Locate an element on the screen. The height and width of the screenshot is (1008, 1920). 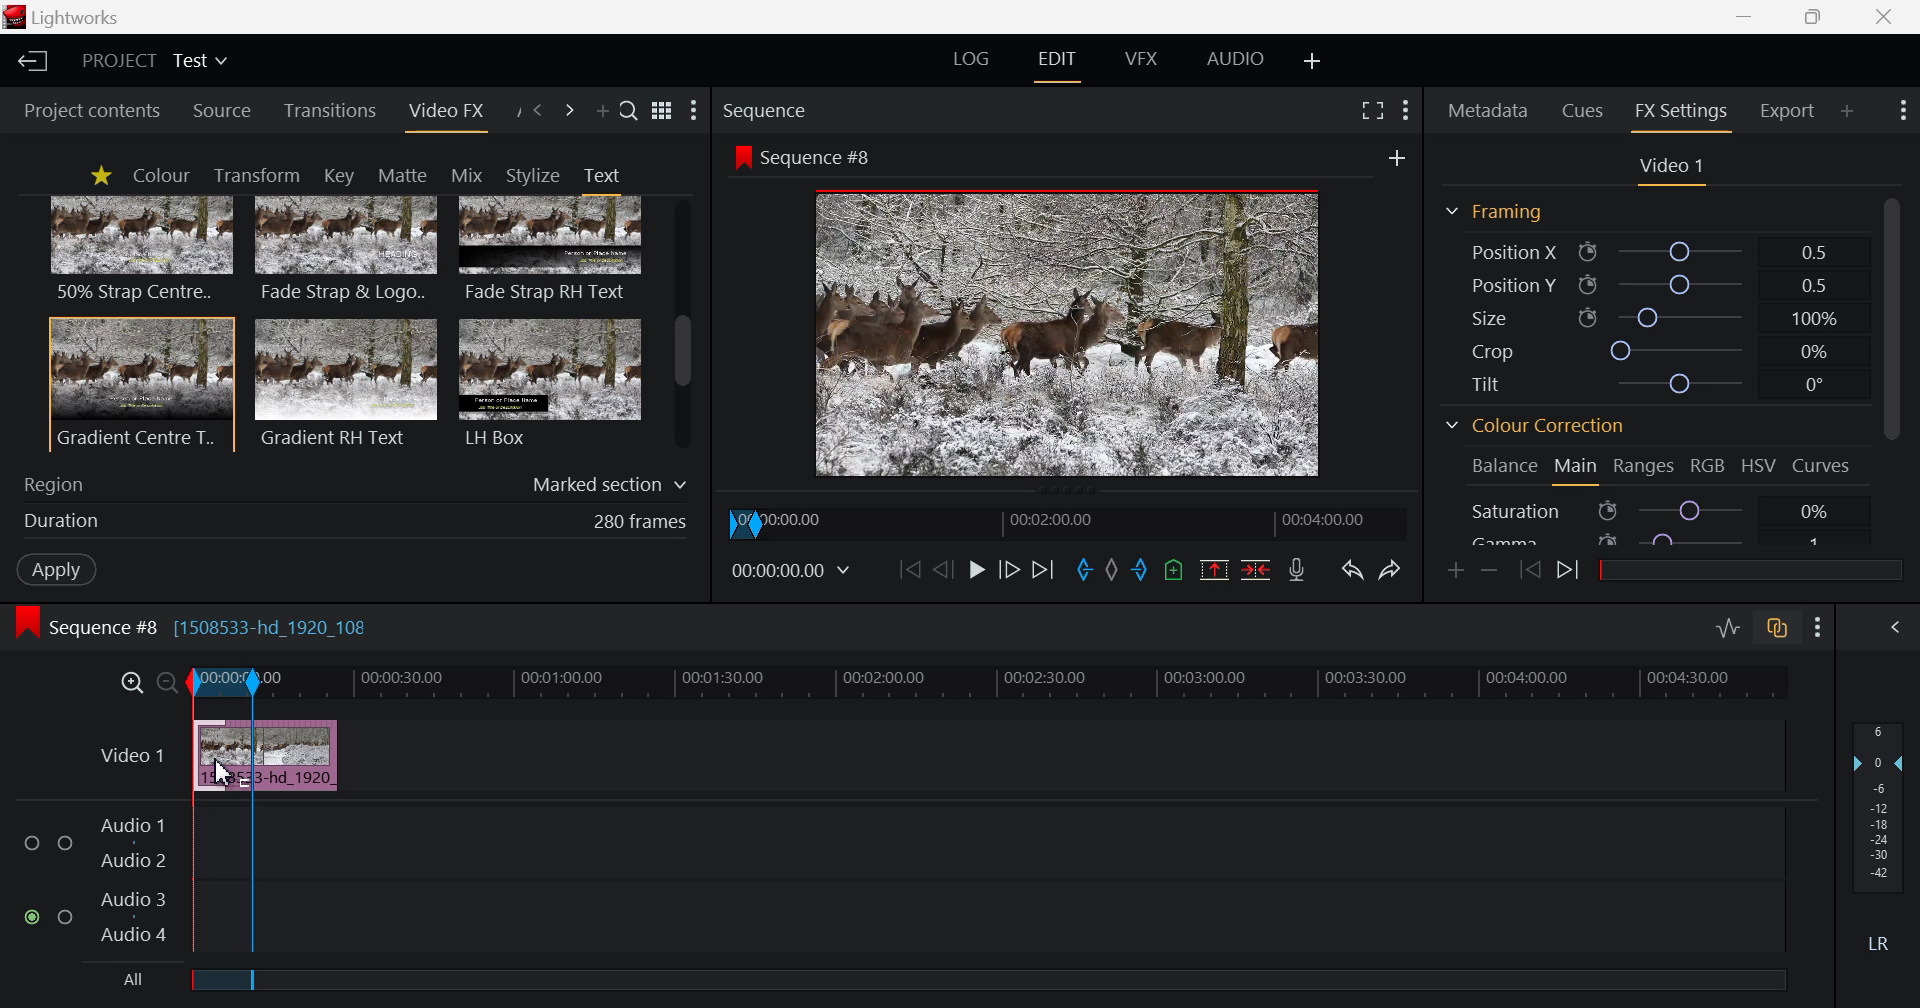
Sequence #8 is located at coordinates (811, 155).